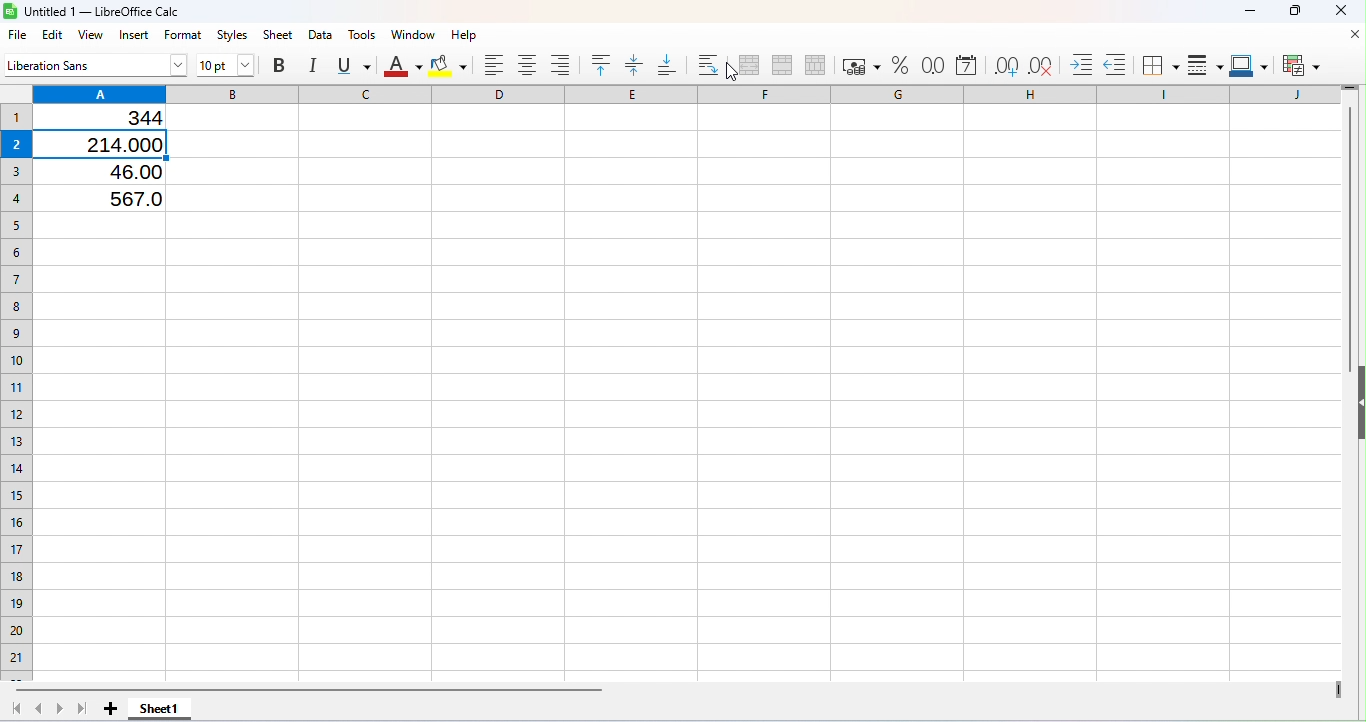 The image size is (1366, 722). Describe the element at coordinates (114, 196) in the screenshot. I see `567.0` at that location.